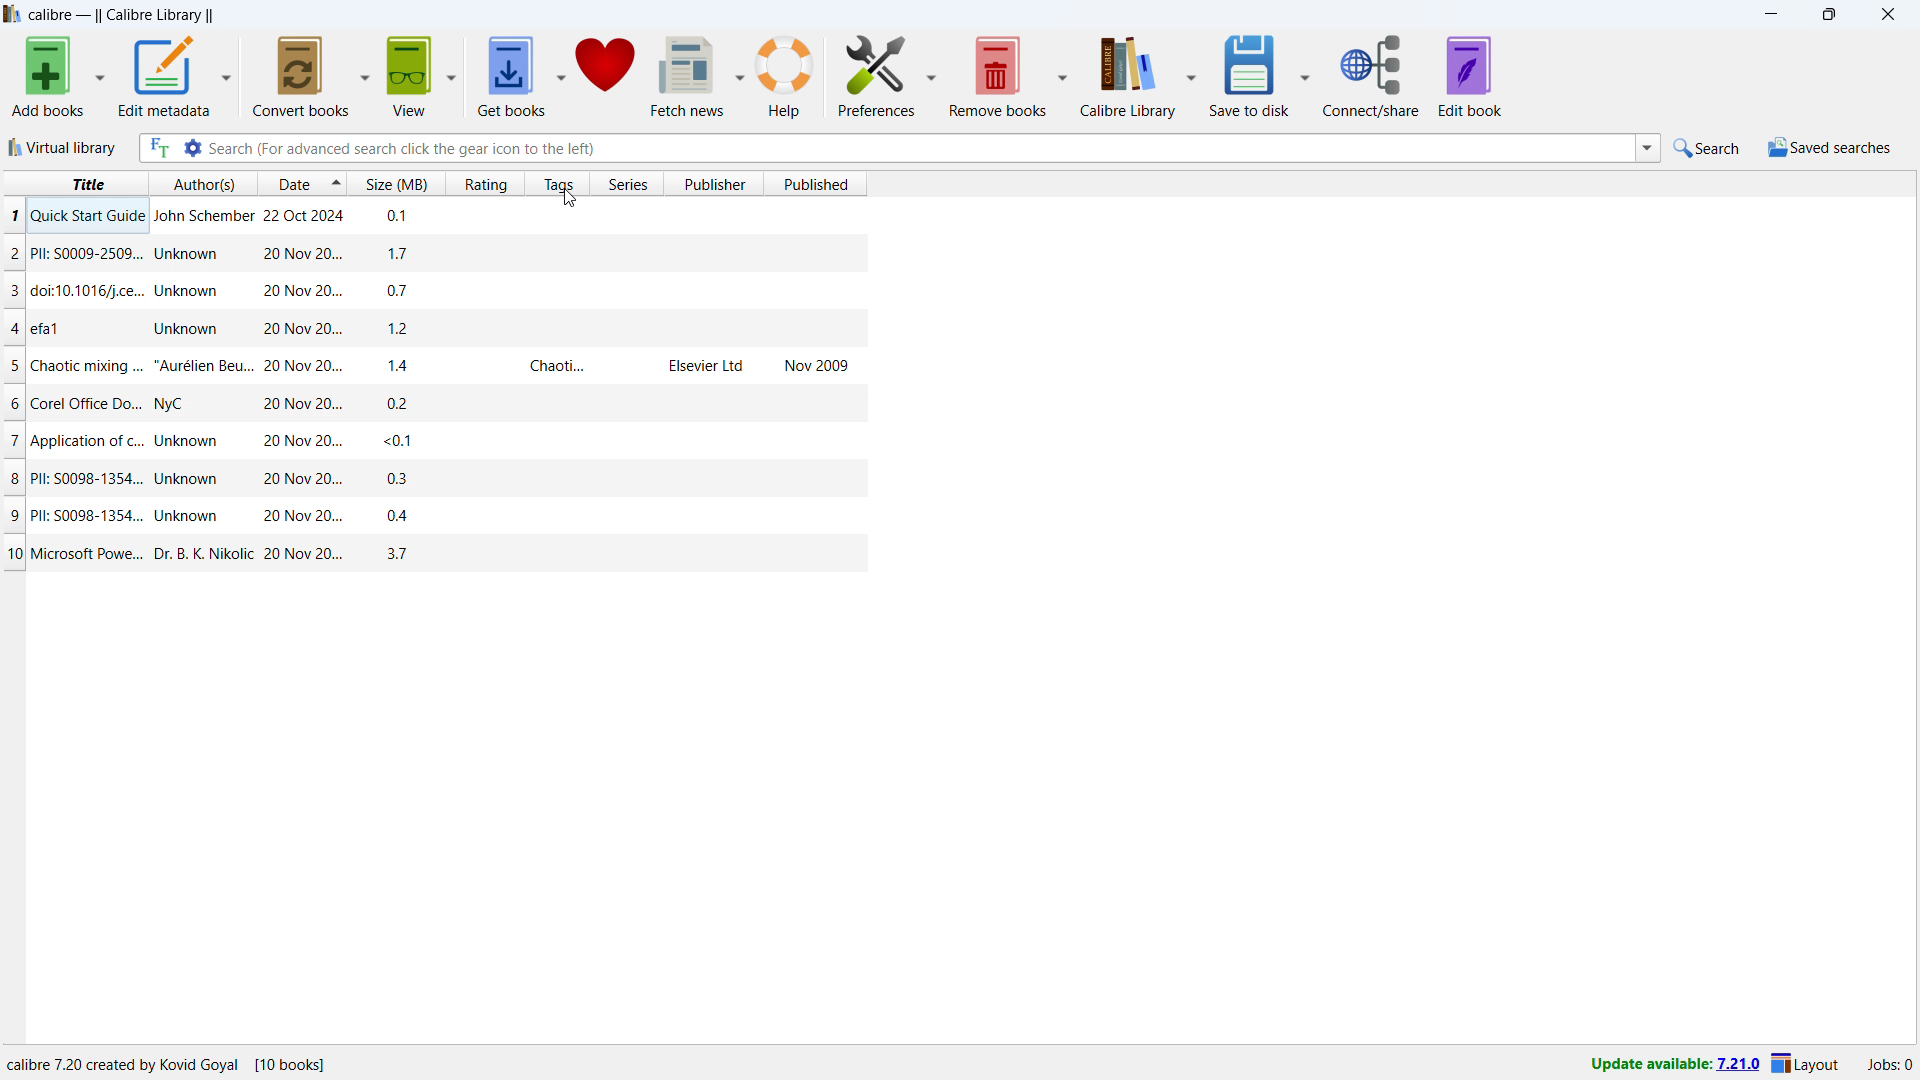 The width and height of the screenshot is (1920, 1080). I want to click on preferences options, so click(930, 73).